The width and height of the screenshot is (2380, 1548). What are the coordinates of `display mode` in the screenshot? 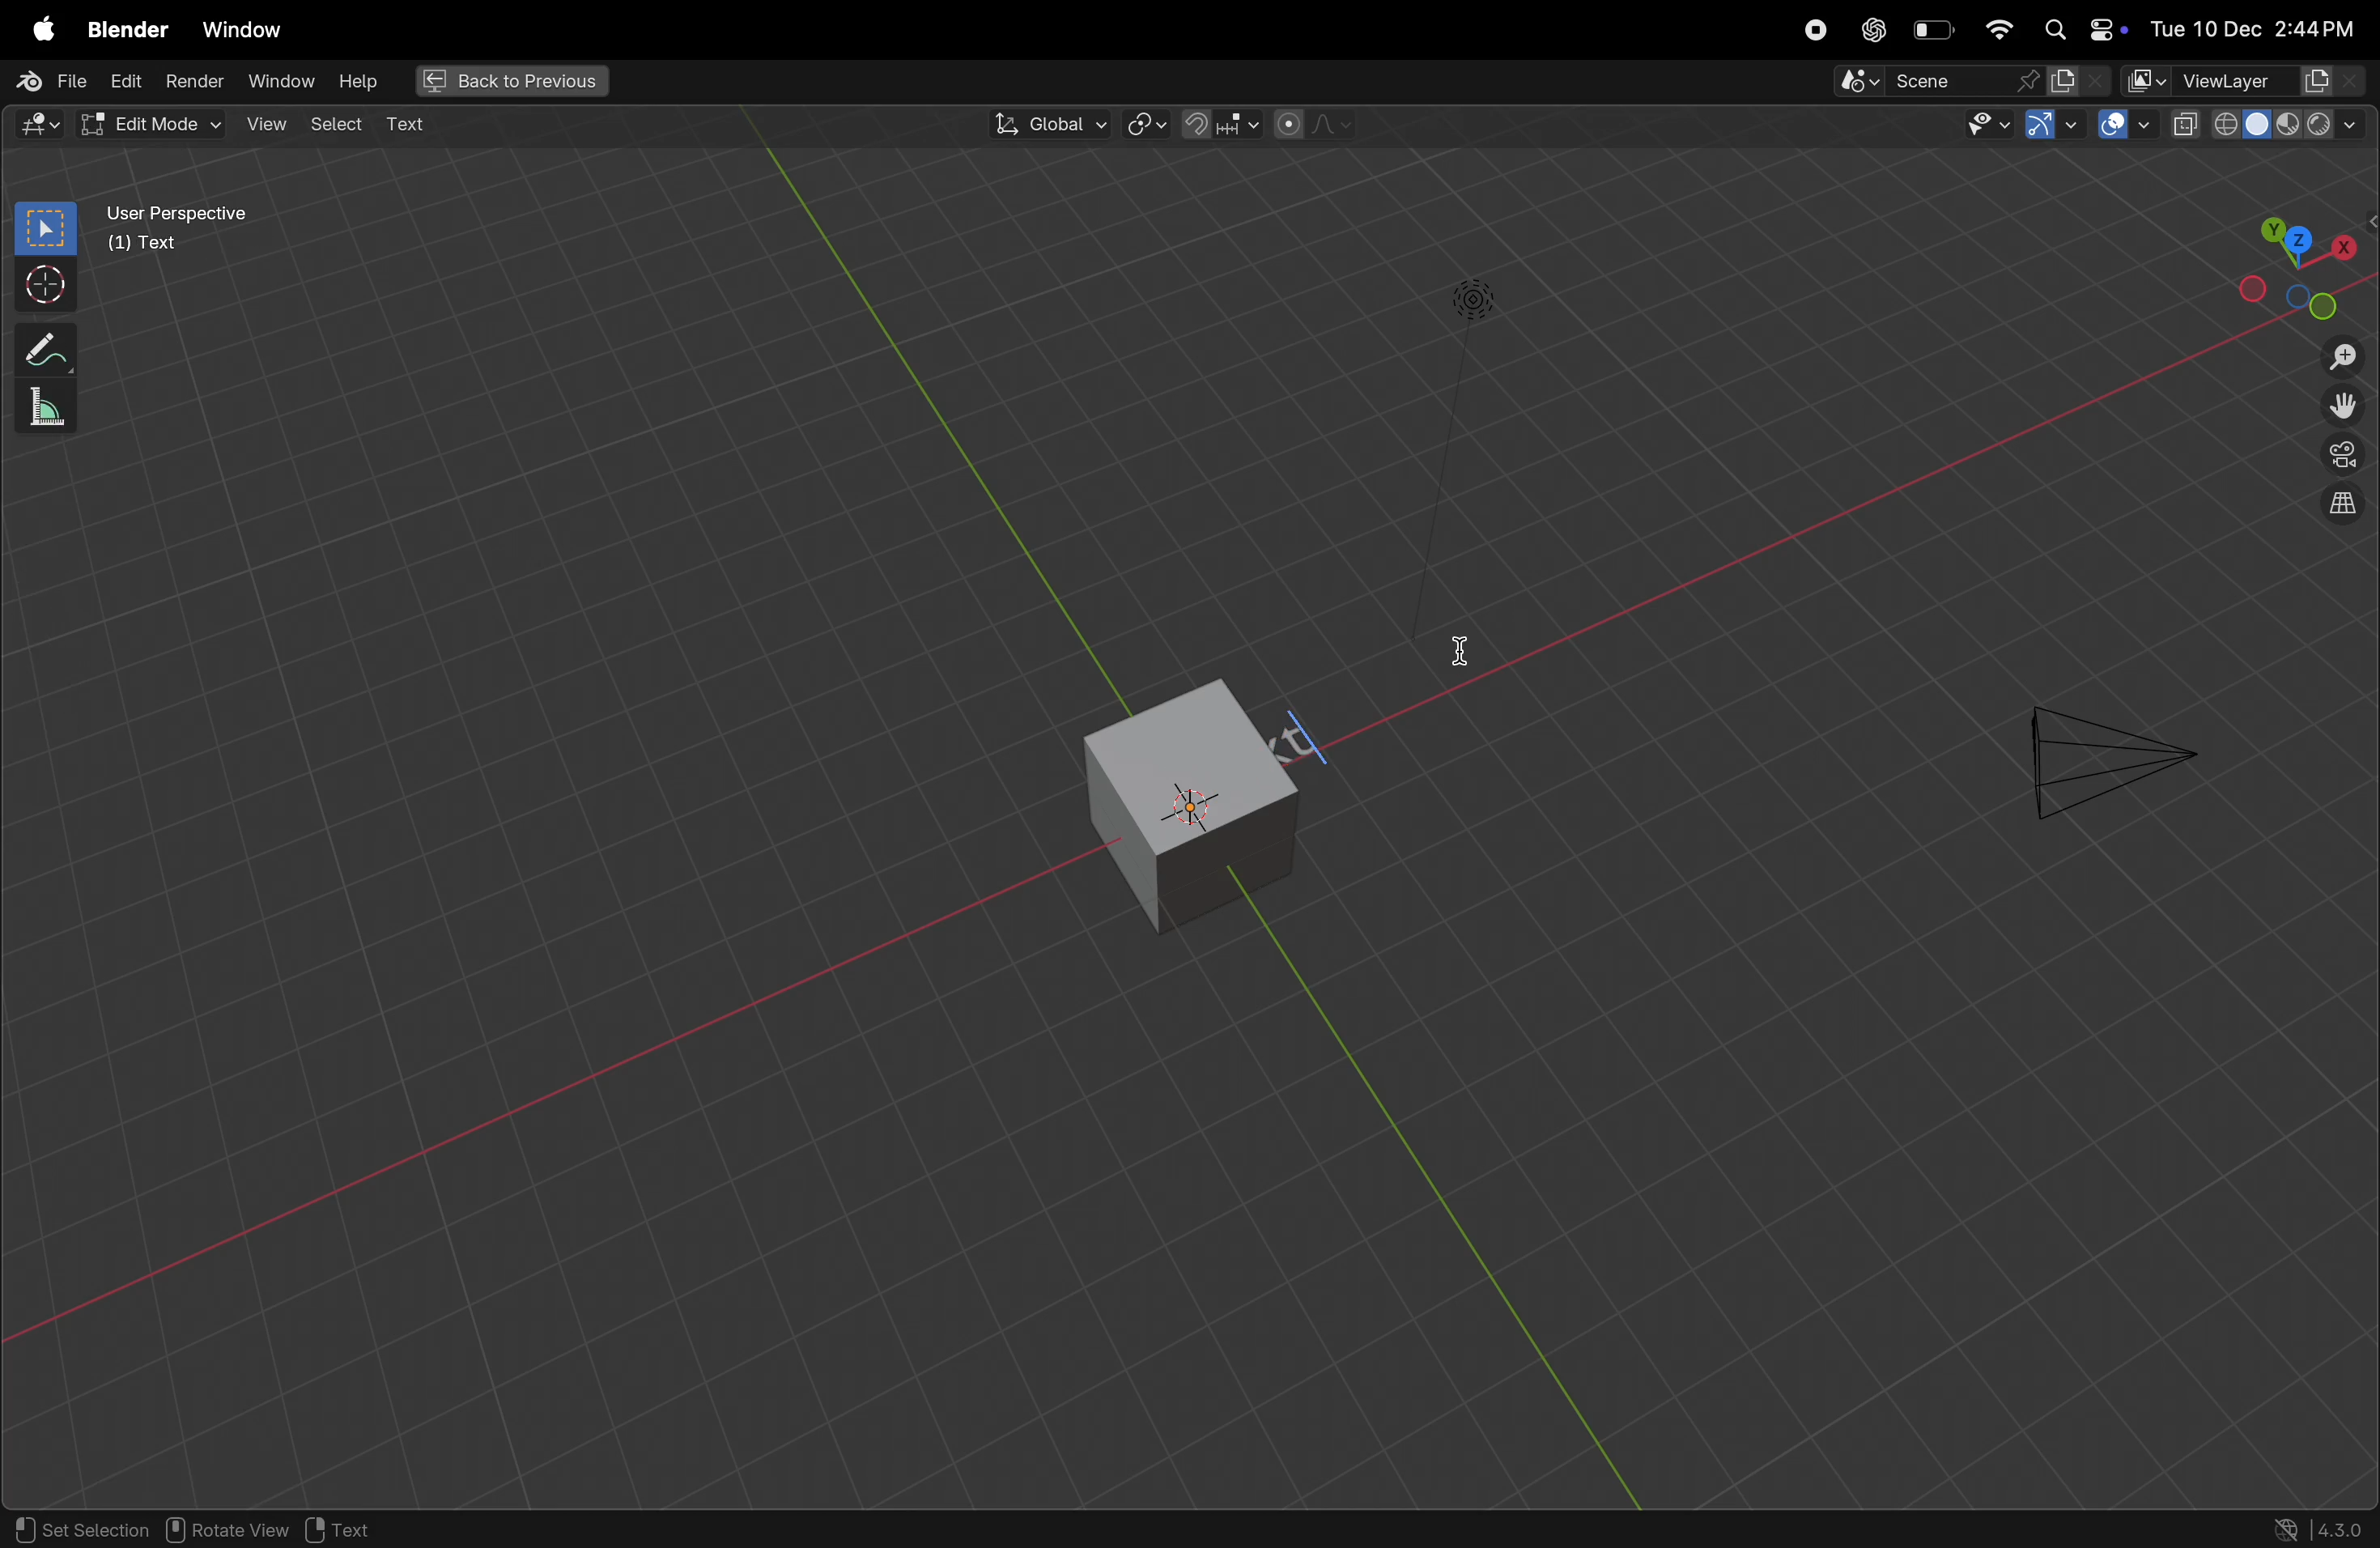 It's located at (2080, 82).